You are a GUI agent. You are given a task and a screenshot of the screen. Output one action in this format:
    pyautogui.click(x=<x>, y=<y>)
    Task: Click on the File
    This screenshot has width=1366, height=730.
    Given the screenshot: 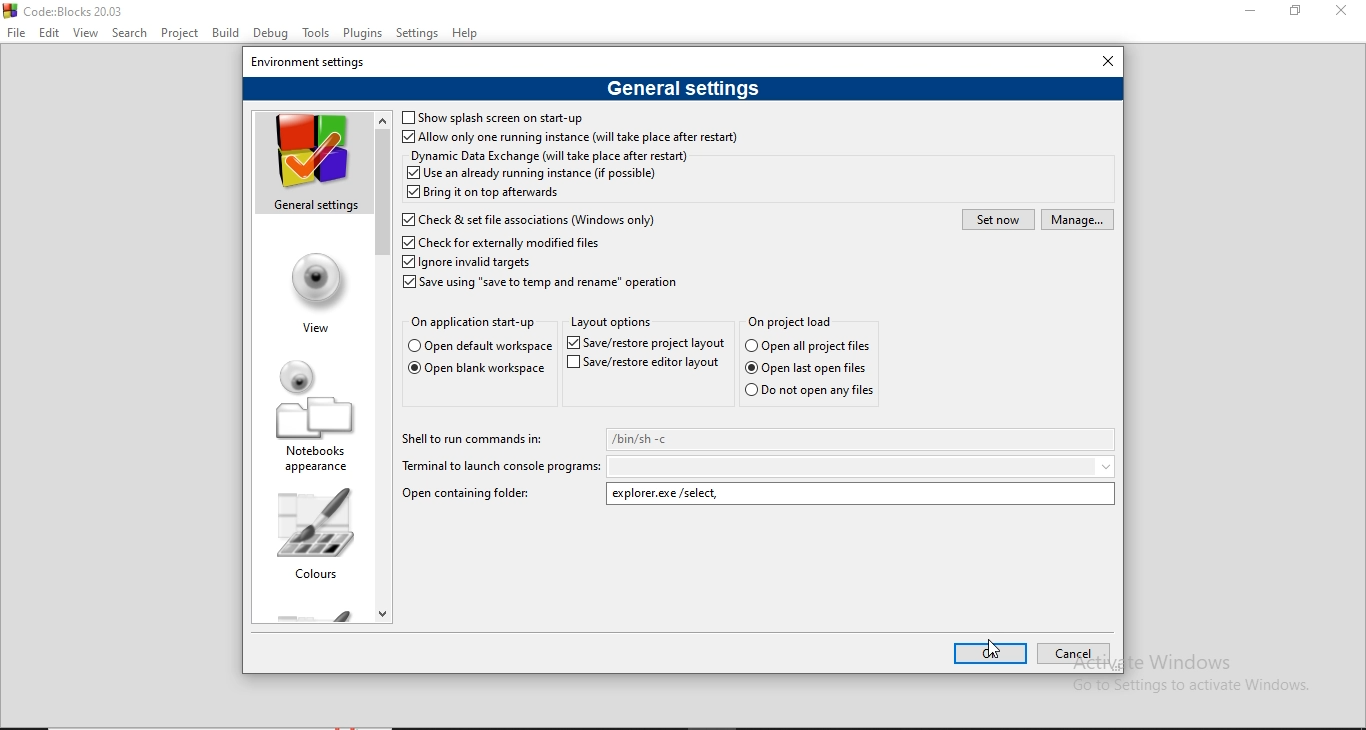 What is the action you would take?
    pyautogui.click(x=17, y=32)
    